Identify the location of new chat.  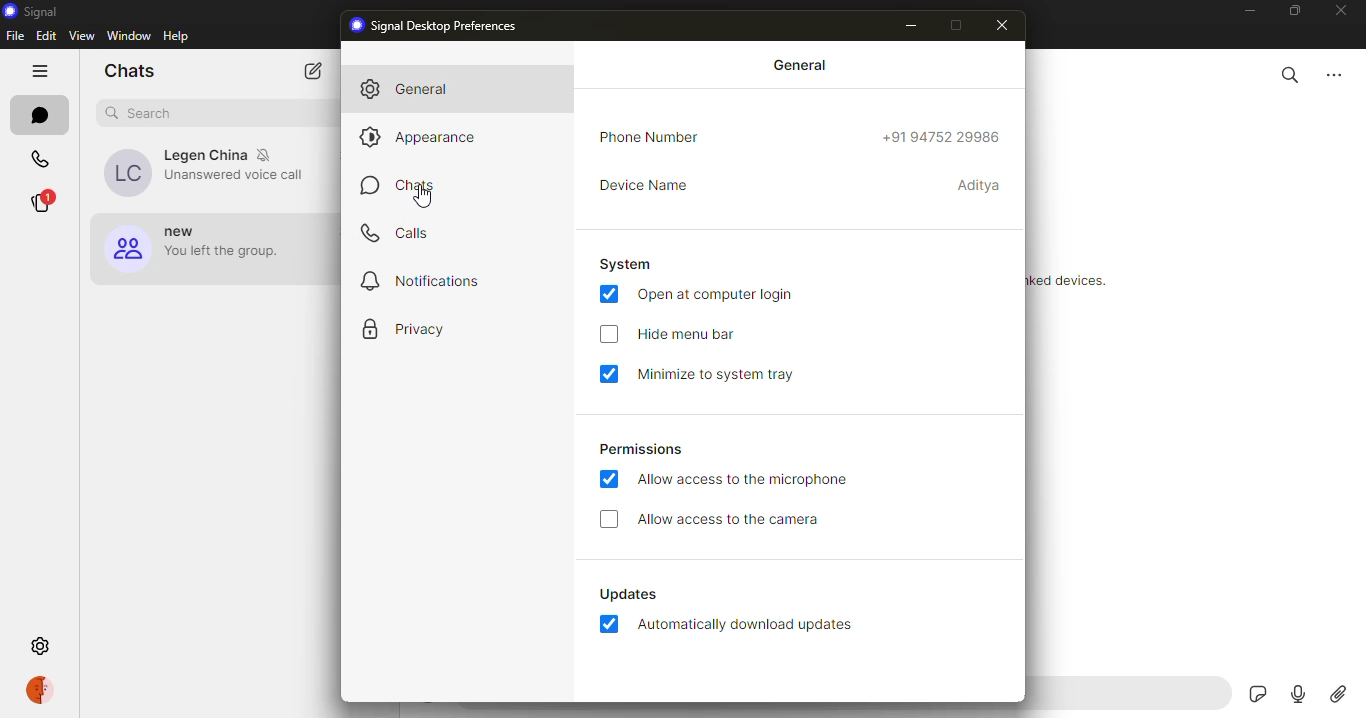
(314, 69).